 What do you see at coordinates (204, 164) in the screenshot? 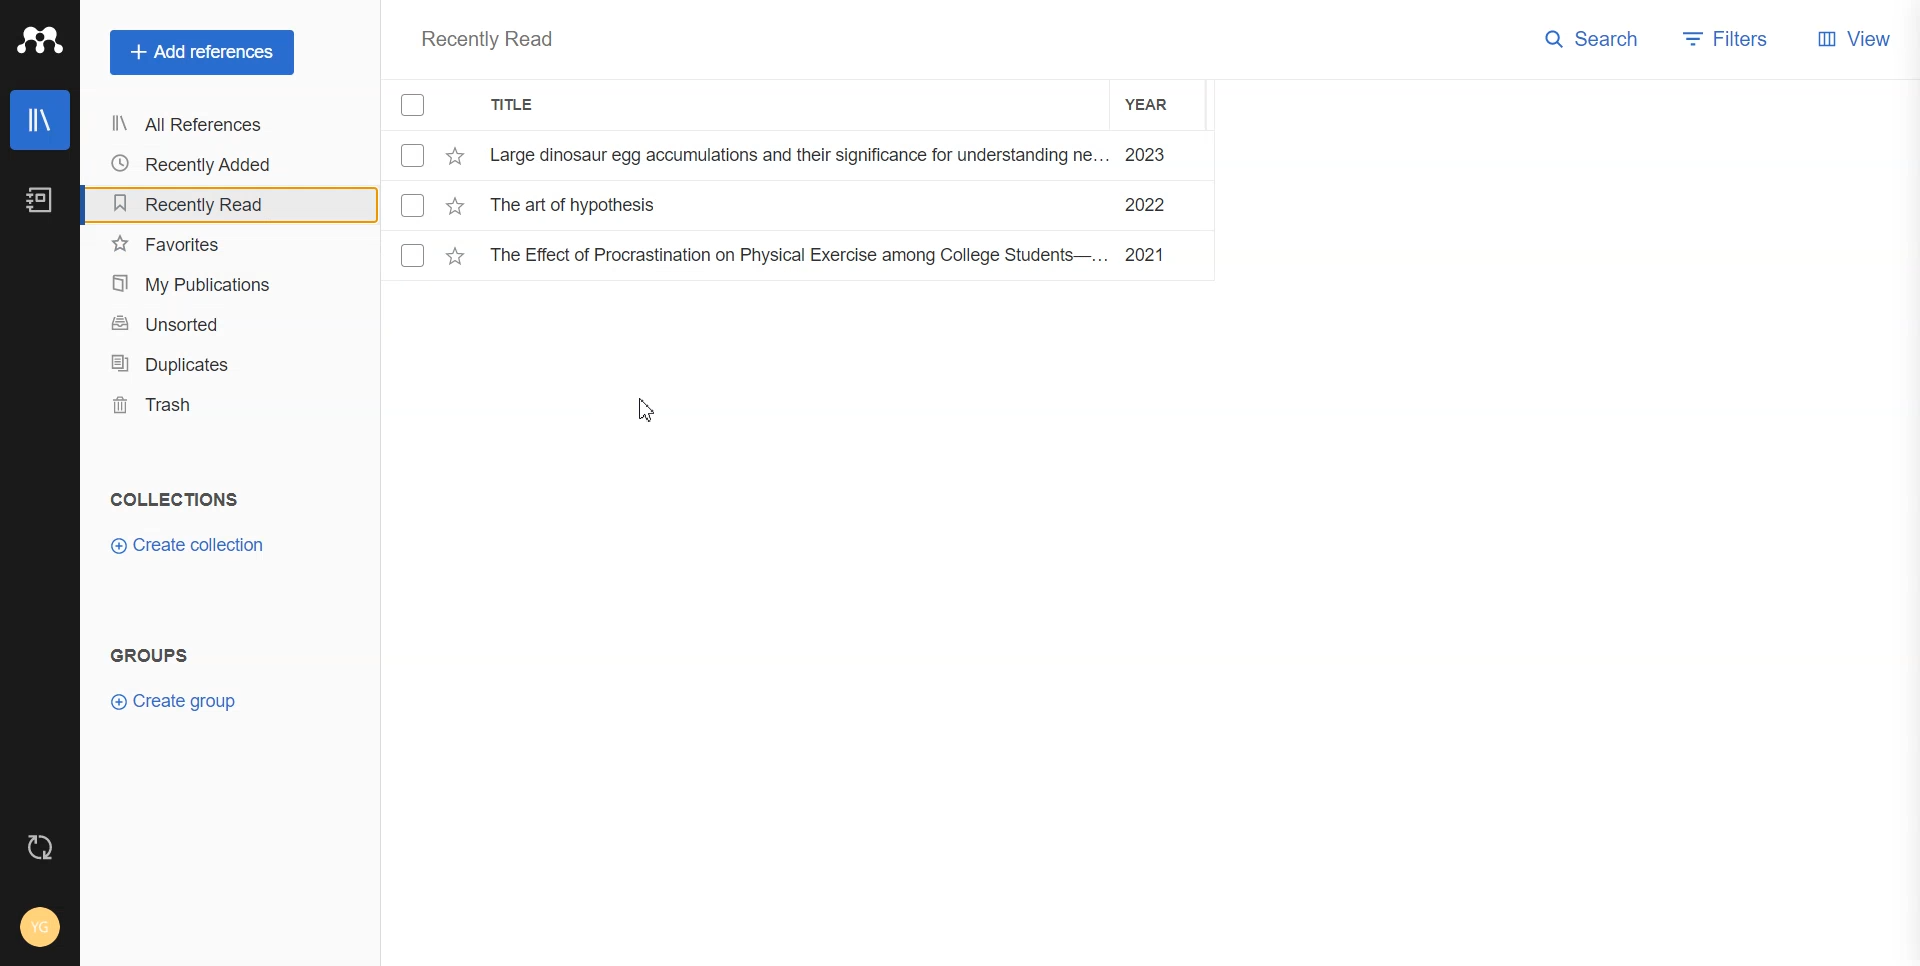
I see `Recently Added` at bounding box center [204, 164].